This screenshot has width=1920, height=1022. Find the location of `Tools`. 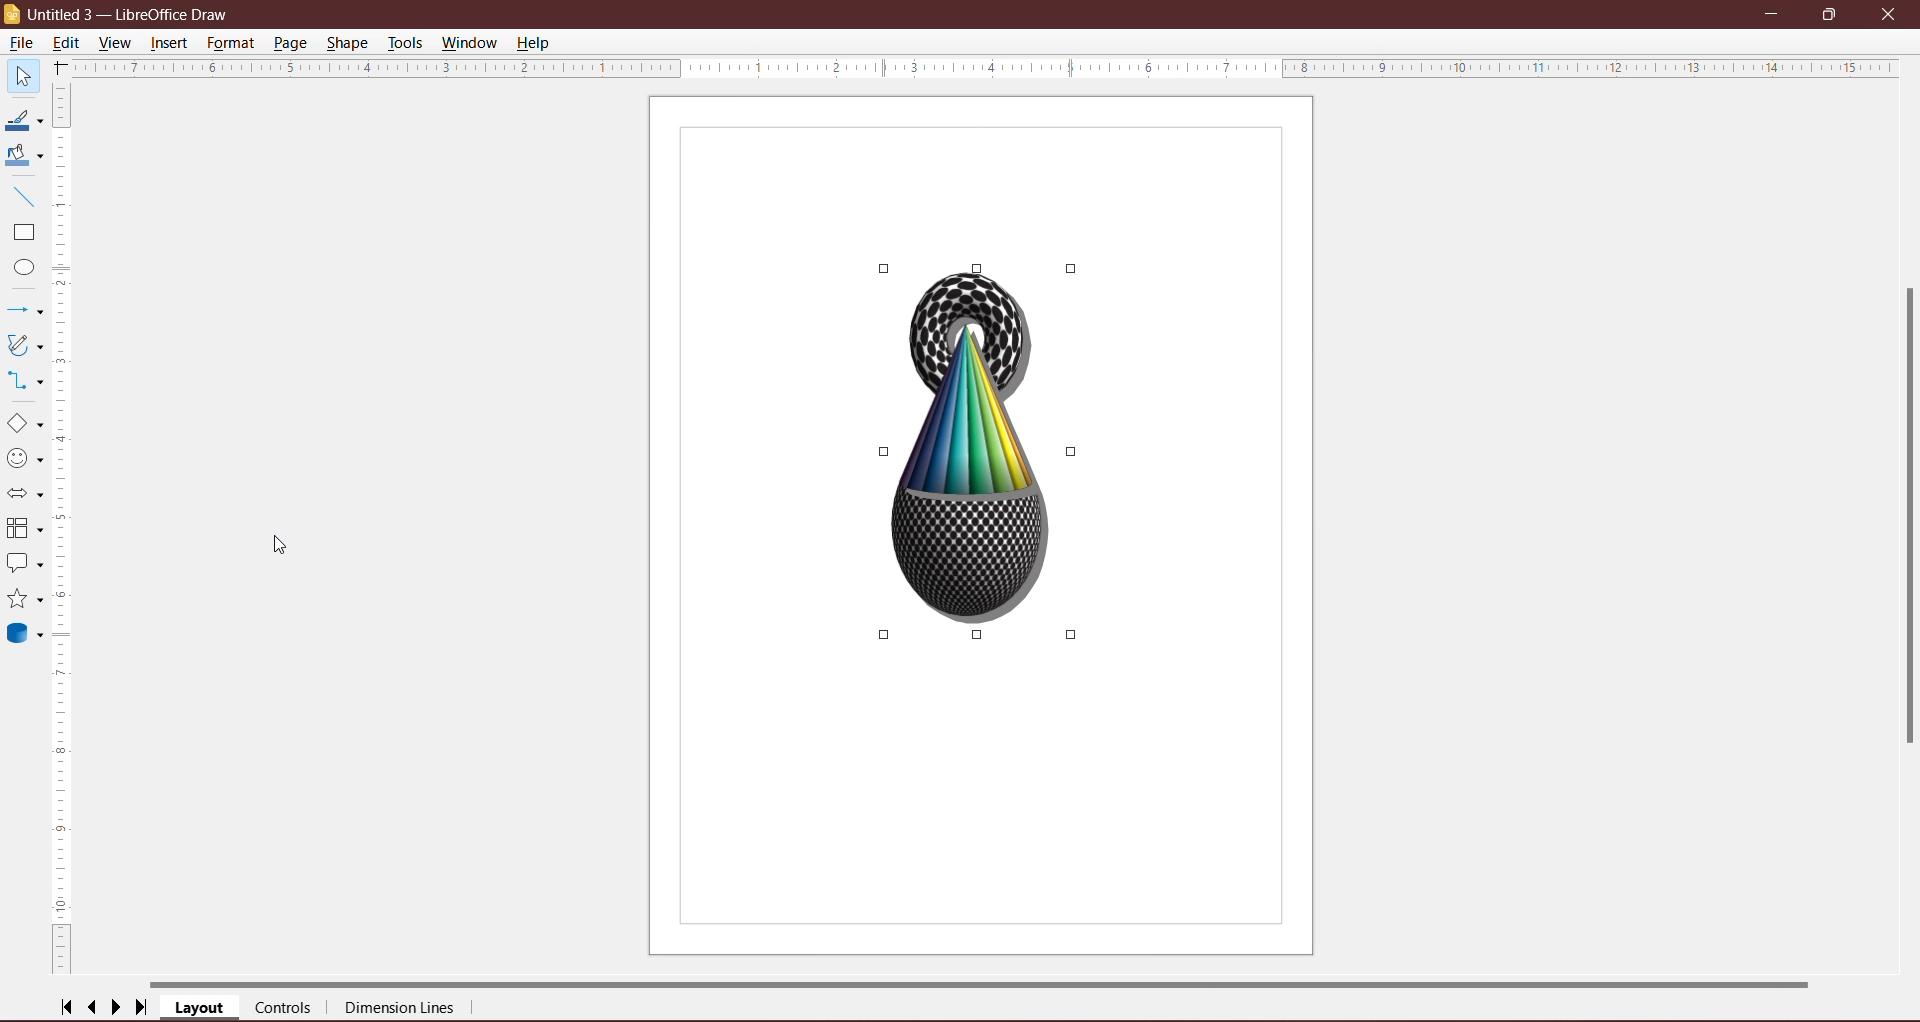

Tools is located at coordinates (406, 42).